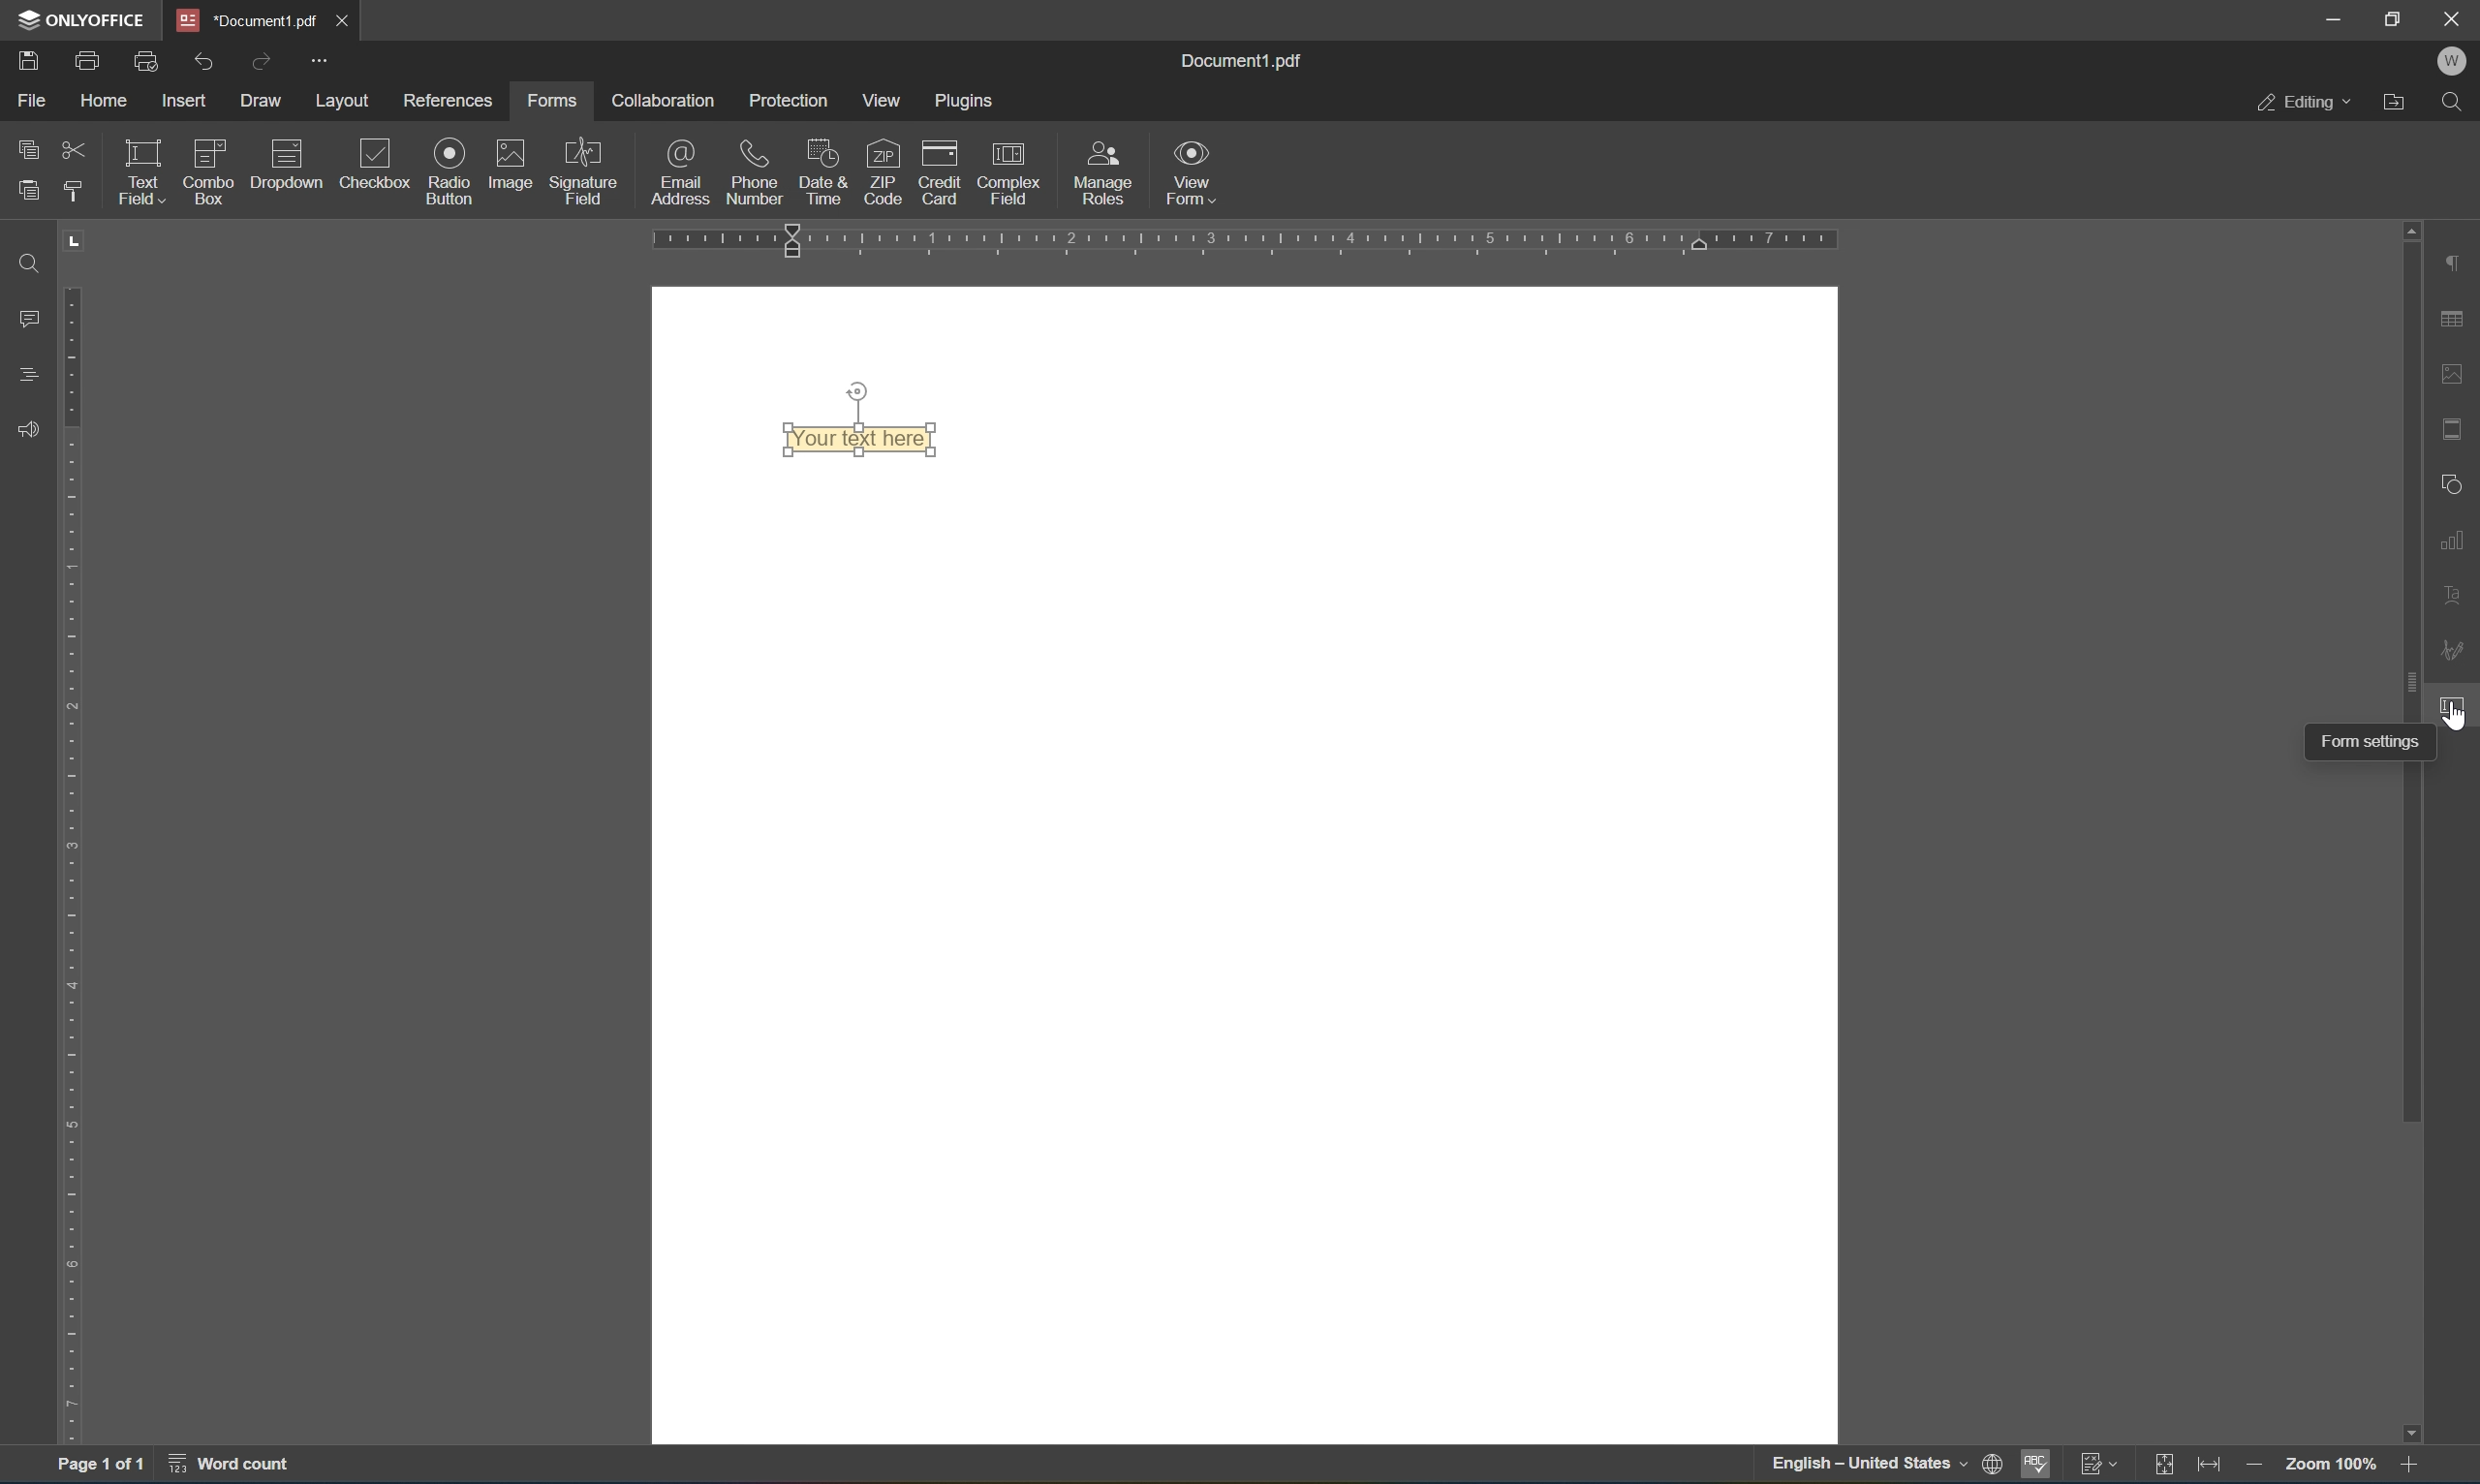 Image resolution: width=2480 pixels, height=1484 pixels. What do you see at coordinates (552, 102) in the screenshot?
I see `forms` at bounding box center [552, 102].